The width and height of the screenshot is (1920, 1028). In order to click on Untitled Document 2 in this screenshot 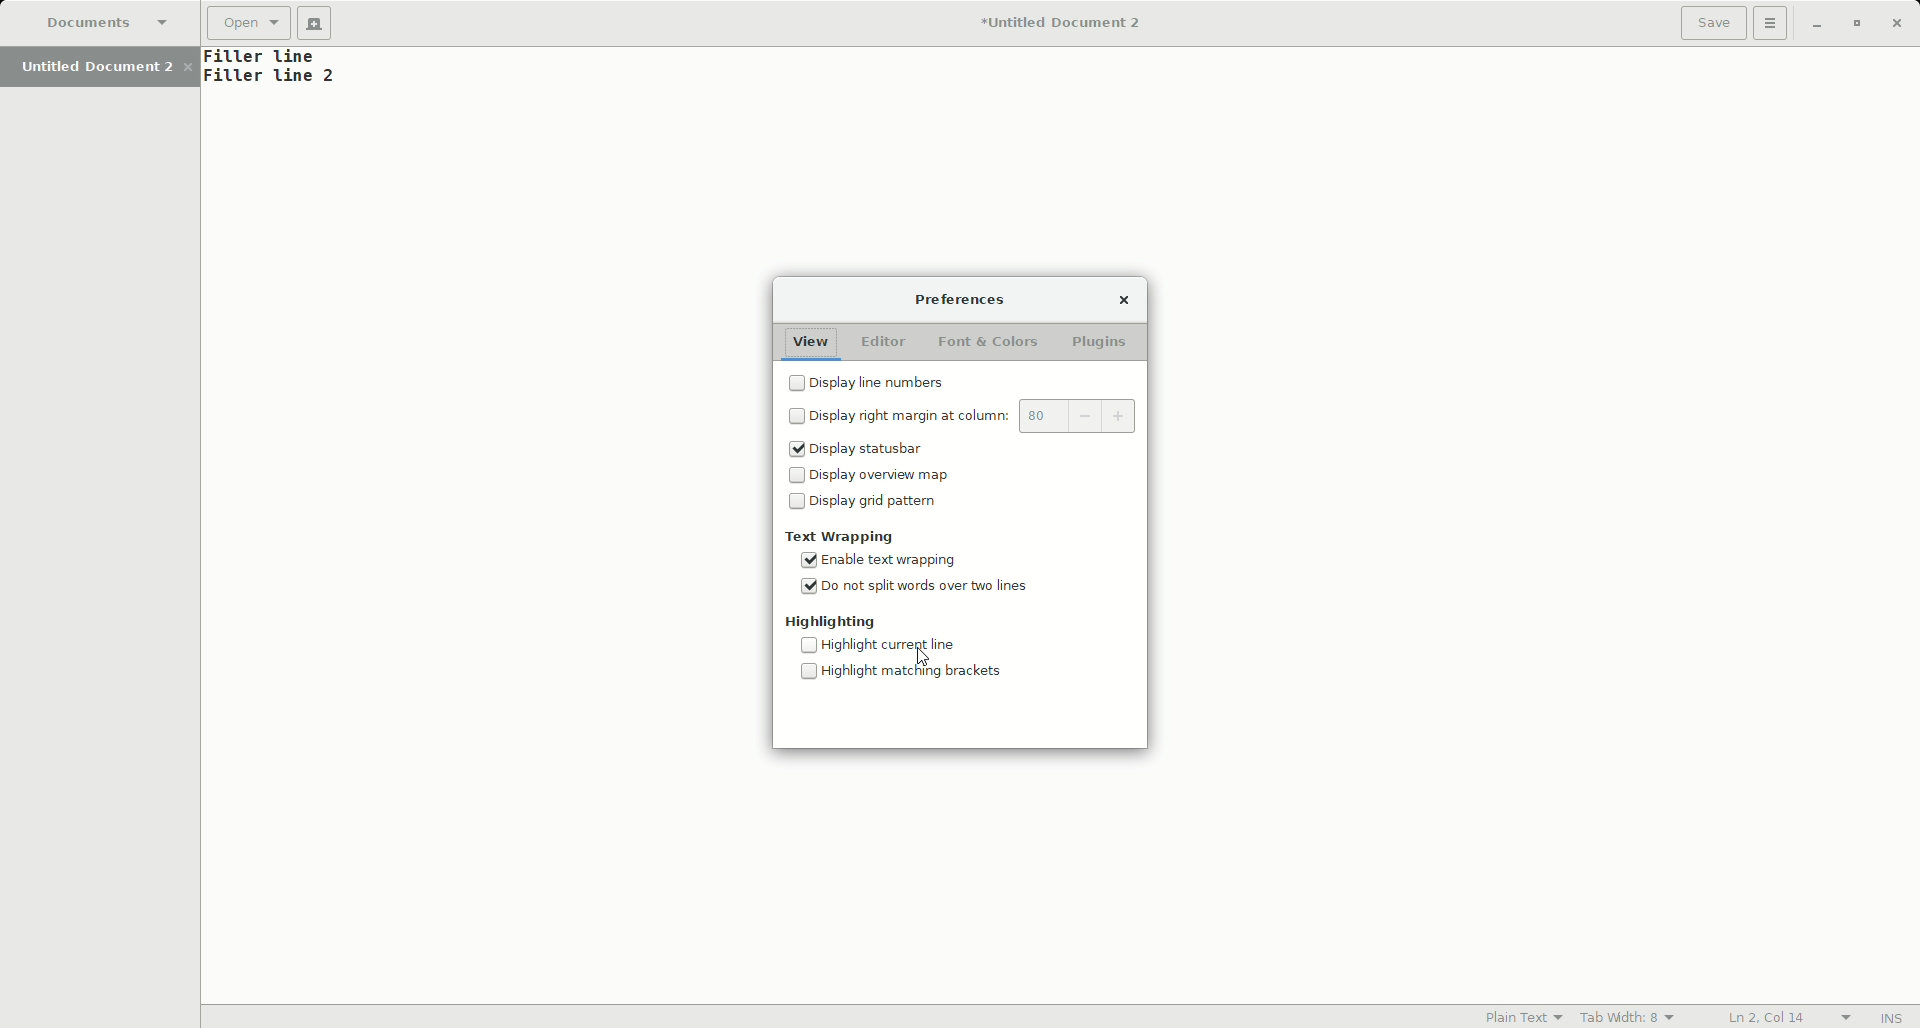, I will do `click(1052, 25)`.